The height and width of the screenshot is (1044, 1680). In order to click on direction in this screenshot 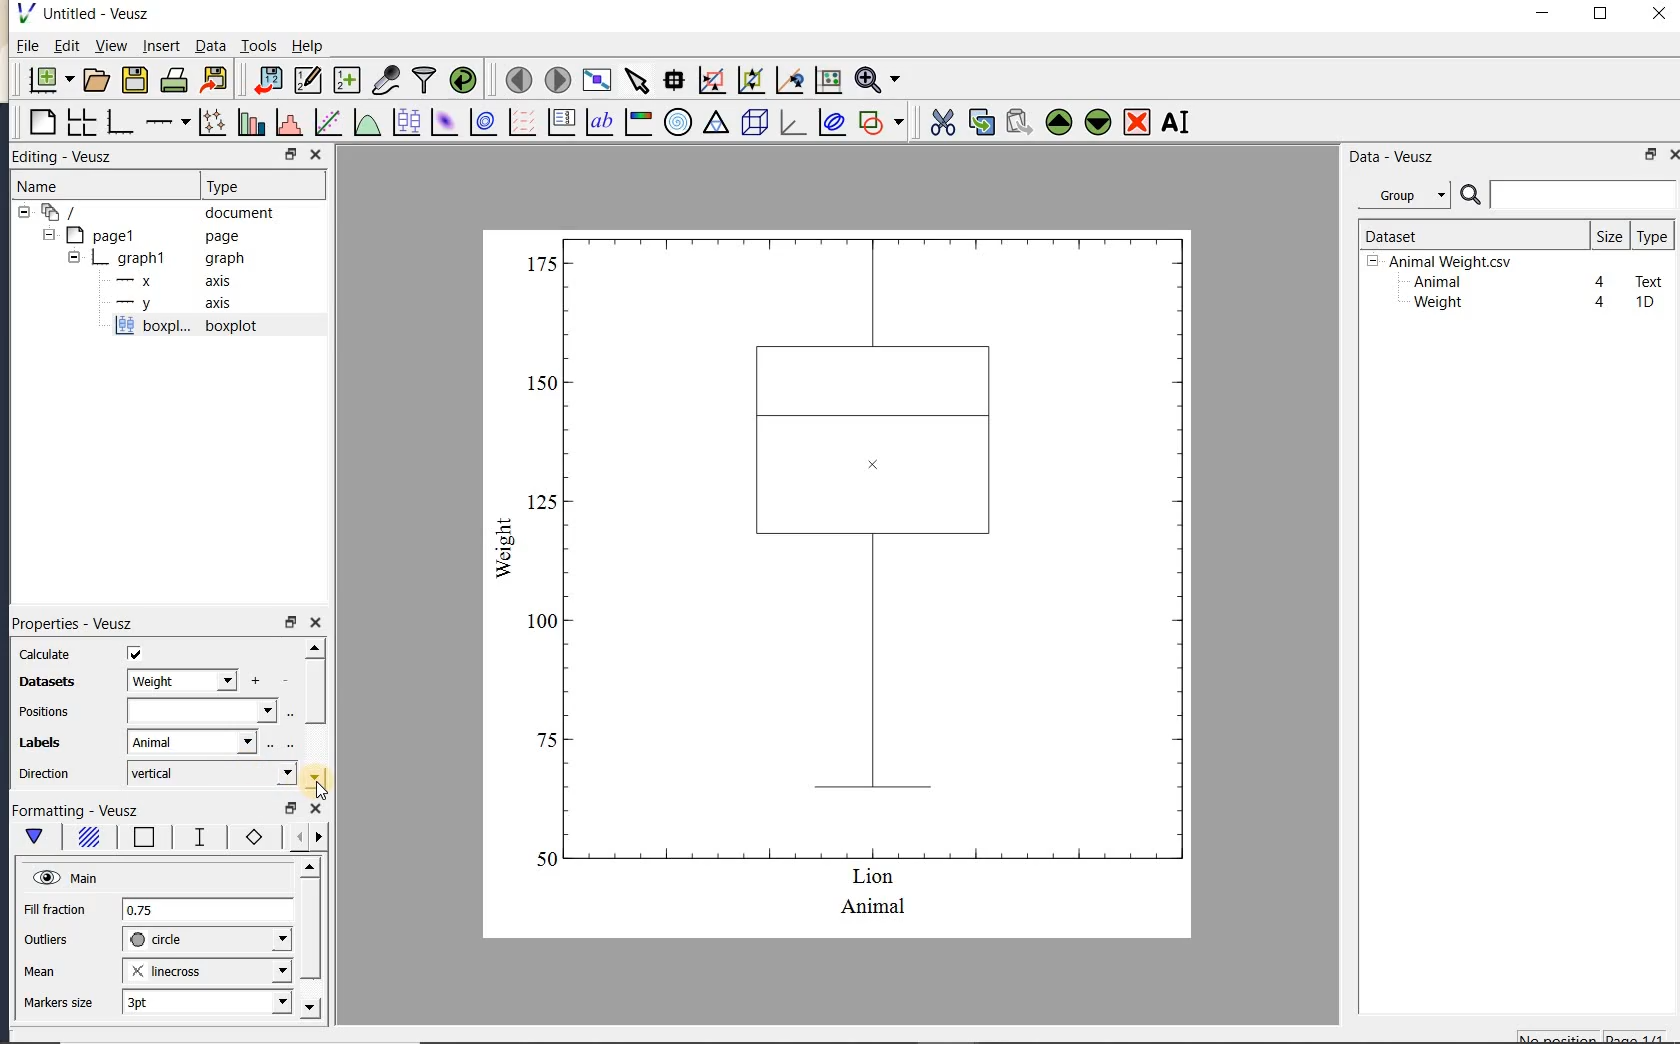, I will do `click(47, 773)`.